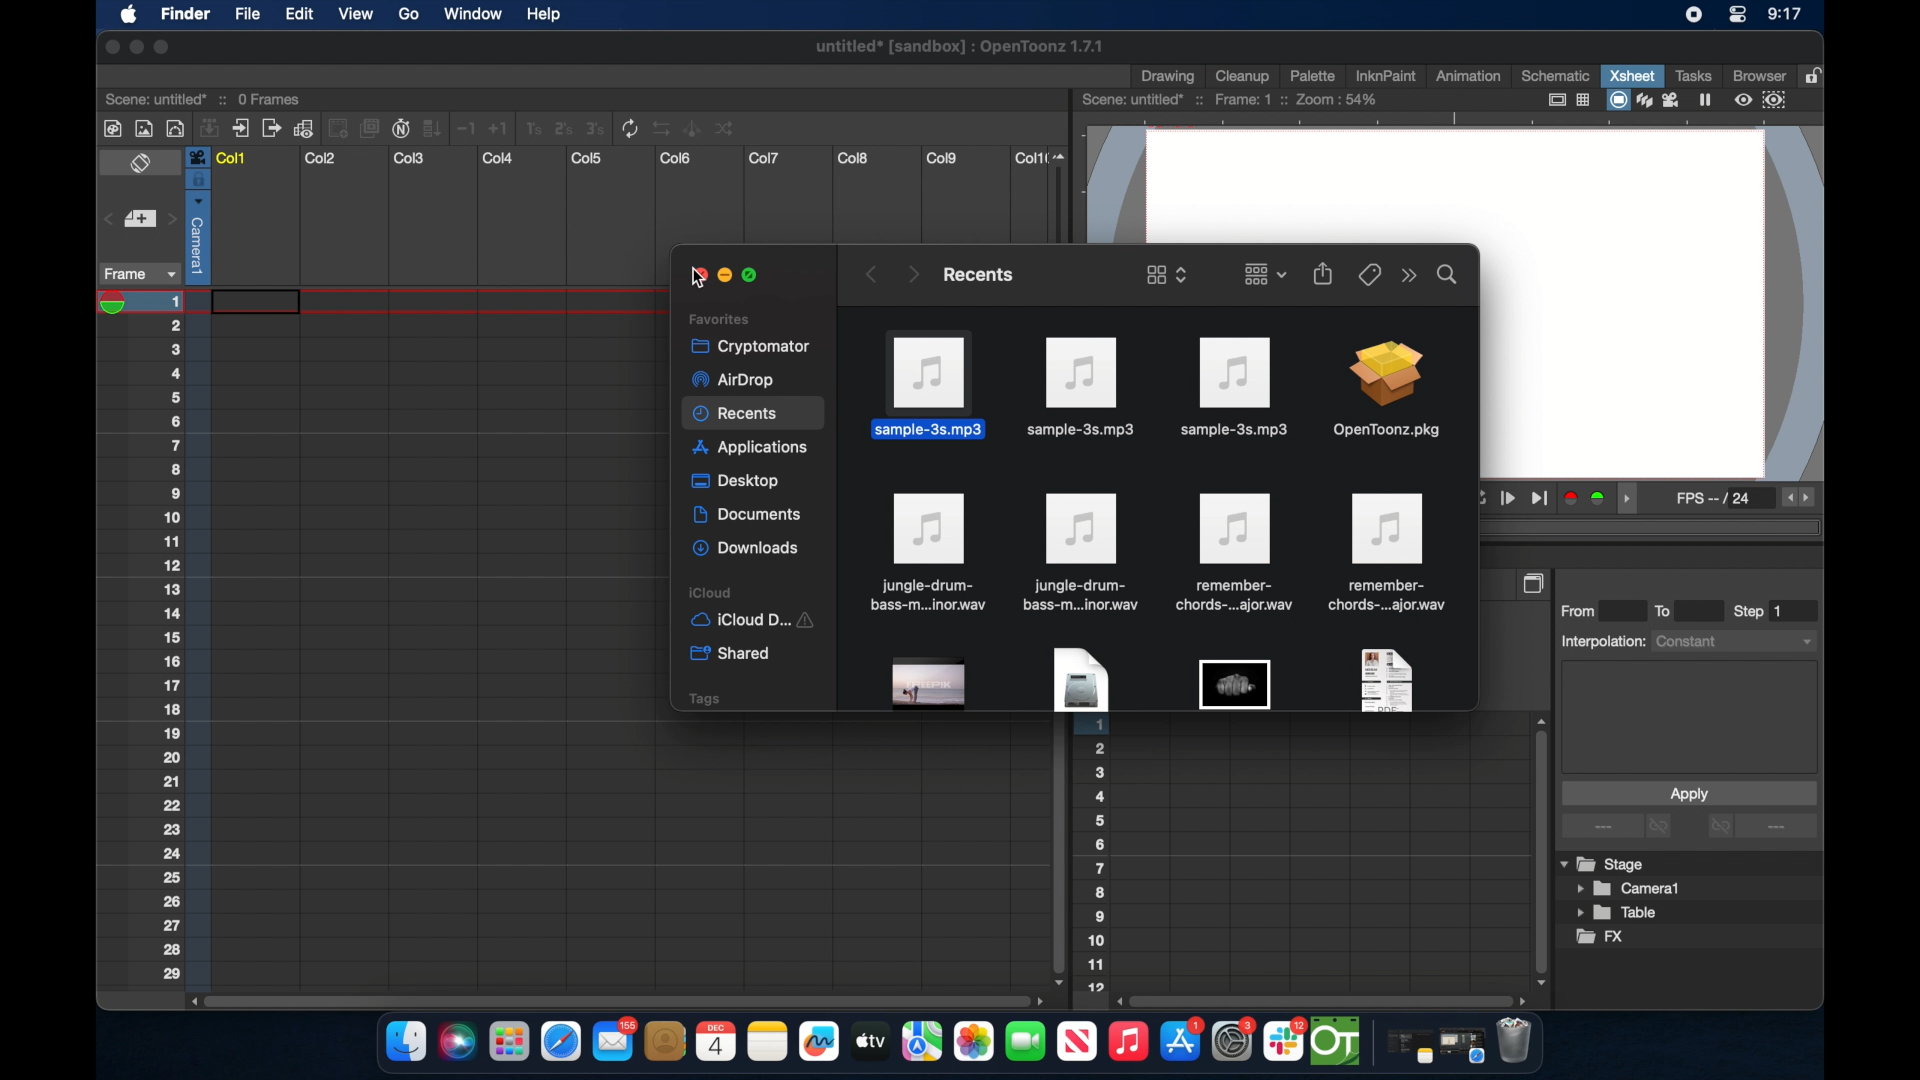  I want to click on edit, so click(298, 15).